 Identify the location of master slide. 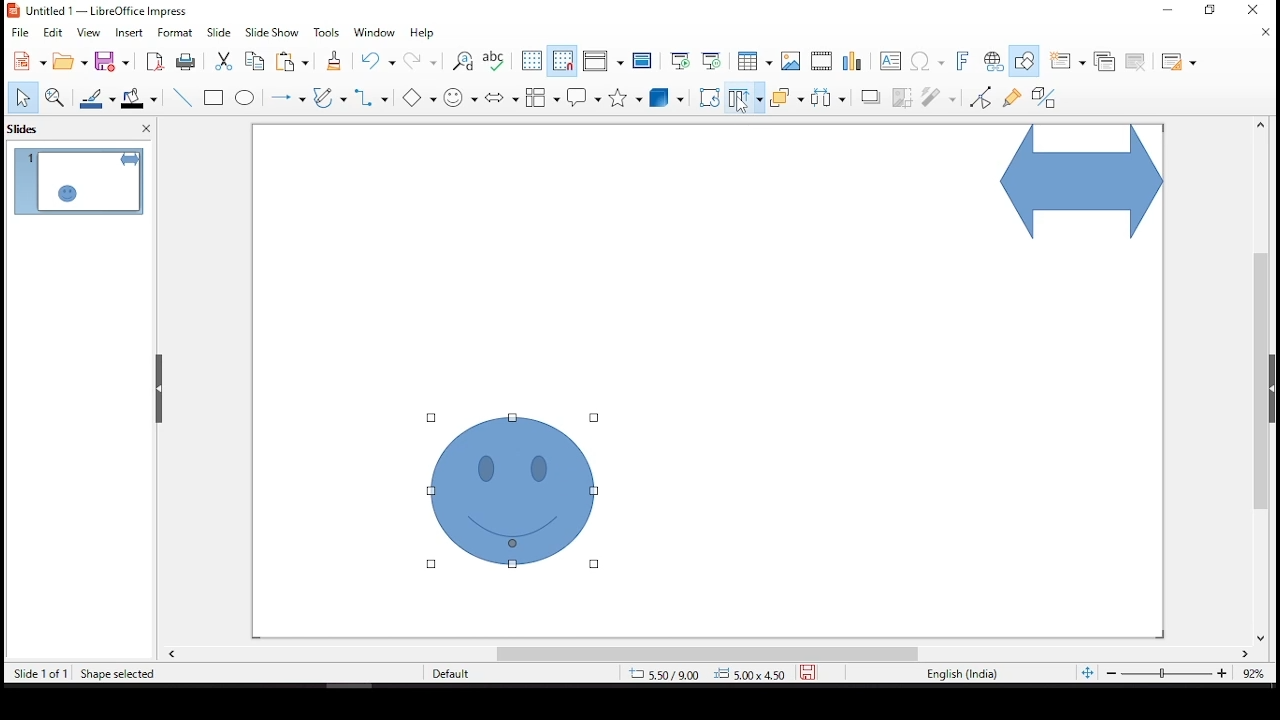
(643, 61).